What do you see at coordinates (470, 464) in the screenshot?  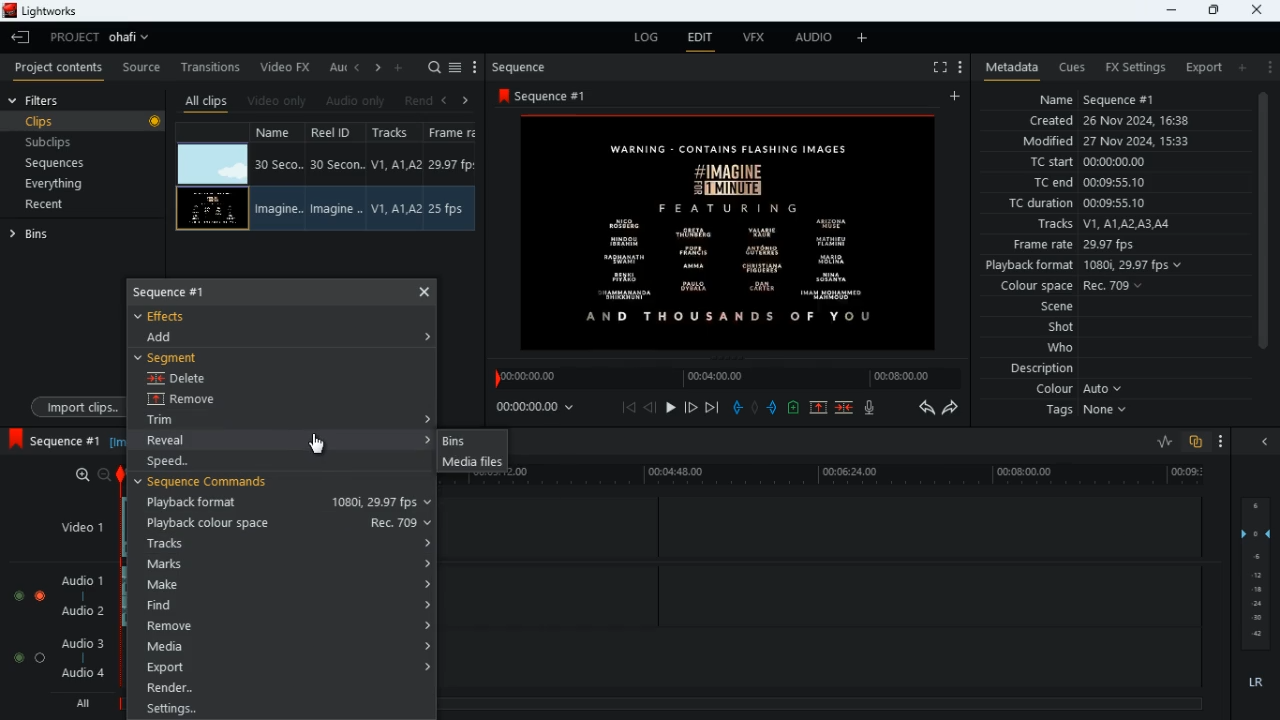 I see `media files` at bounding box center [470, 464].